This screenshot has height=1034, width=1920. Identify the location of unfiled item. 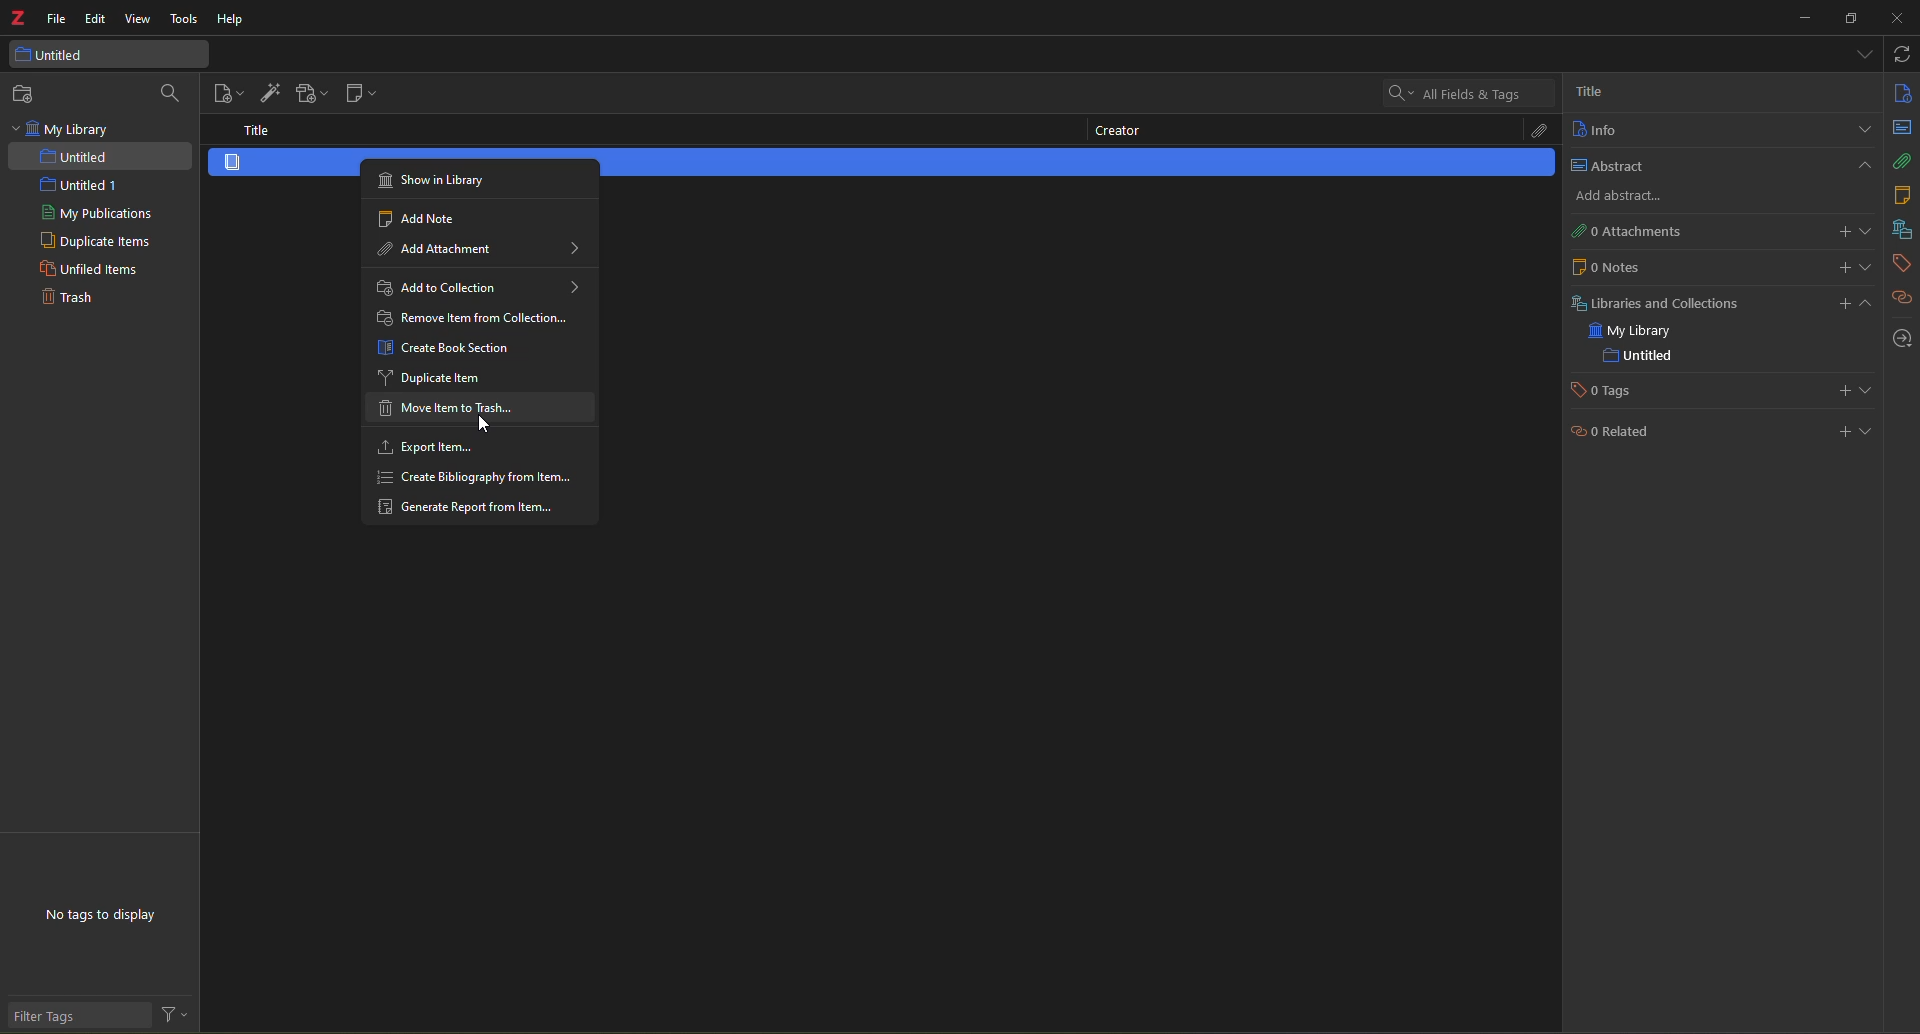
(86, 271).